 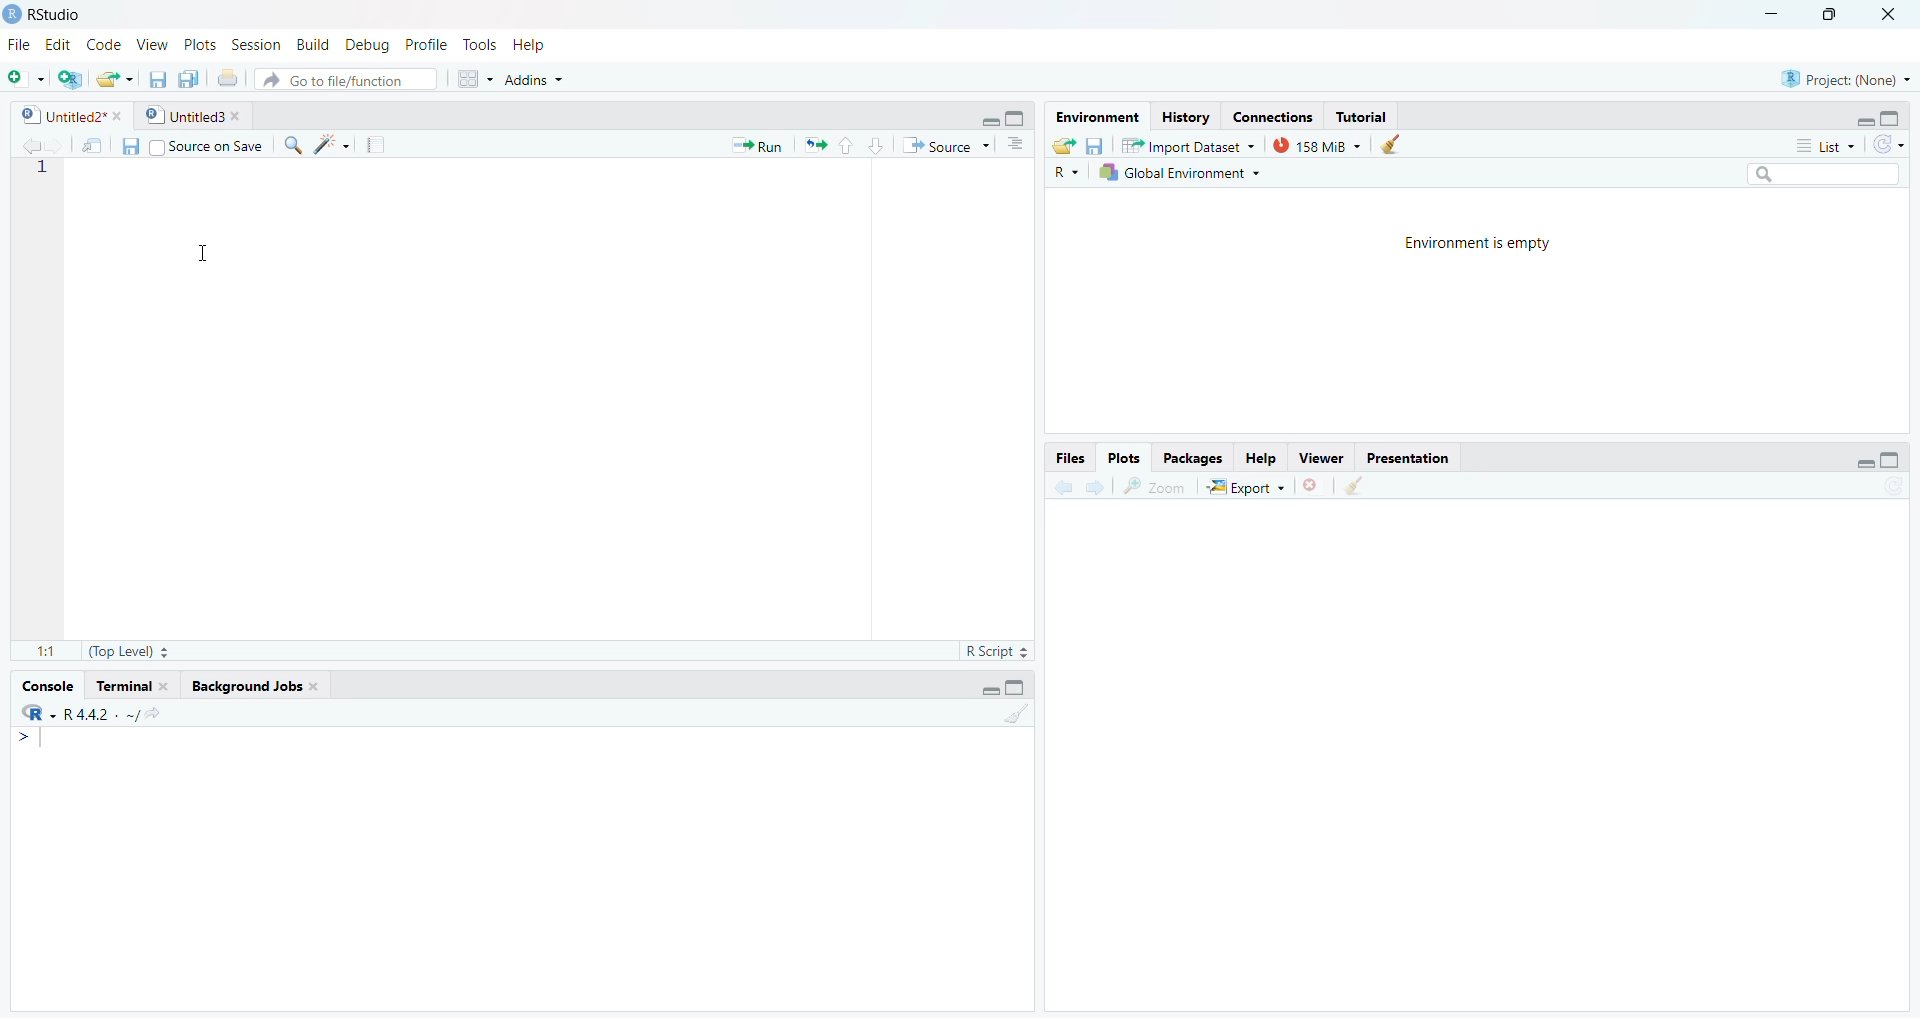 I want to click on Choose language, so click(x=1067, y=171).